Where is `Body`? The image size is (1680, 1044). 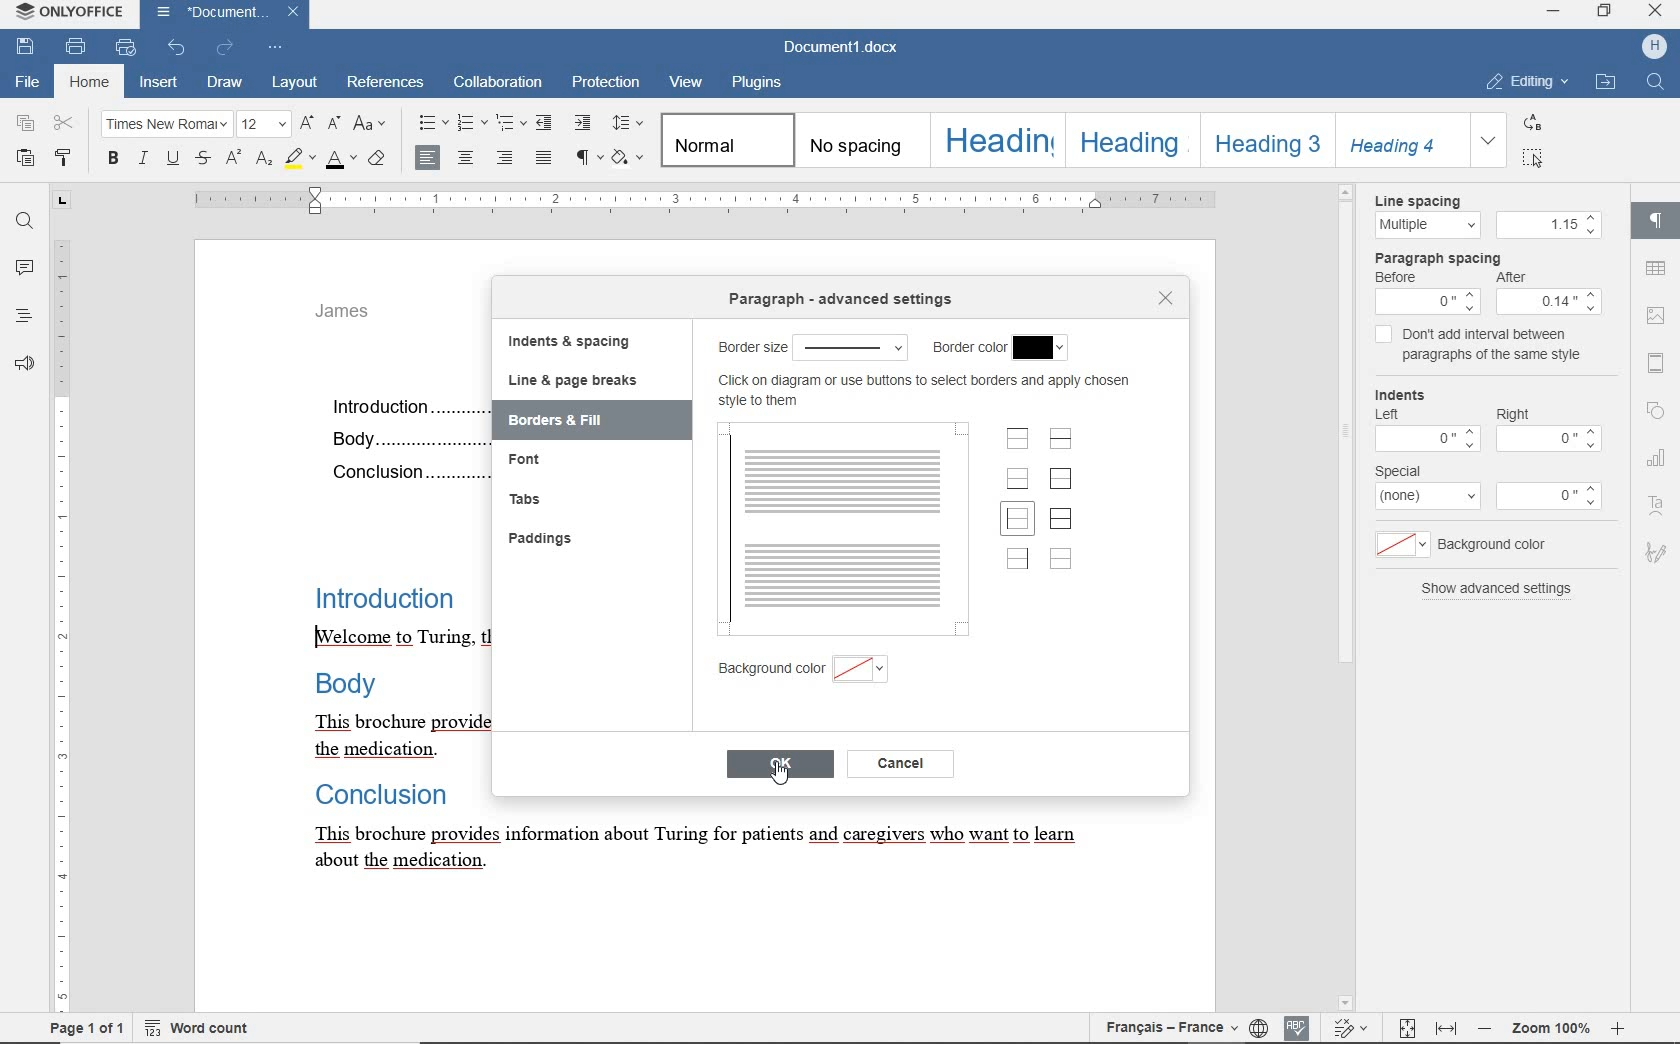
Body is located at coordinates (403, 436).